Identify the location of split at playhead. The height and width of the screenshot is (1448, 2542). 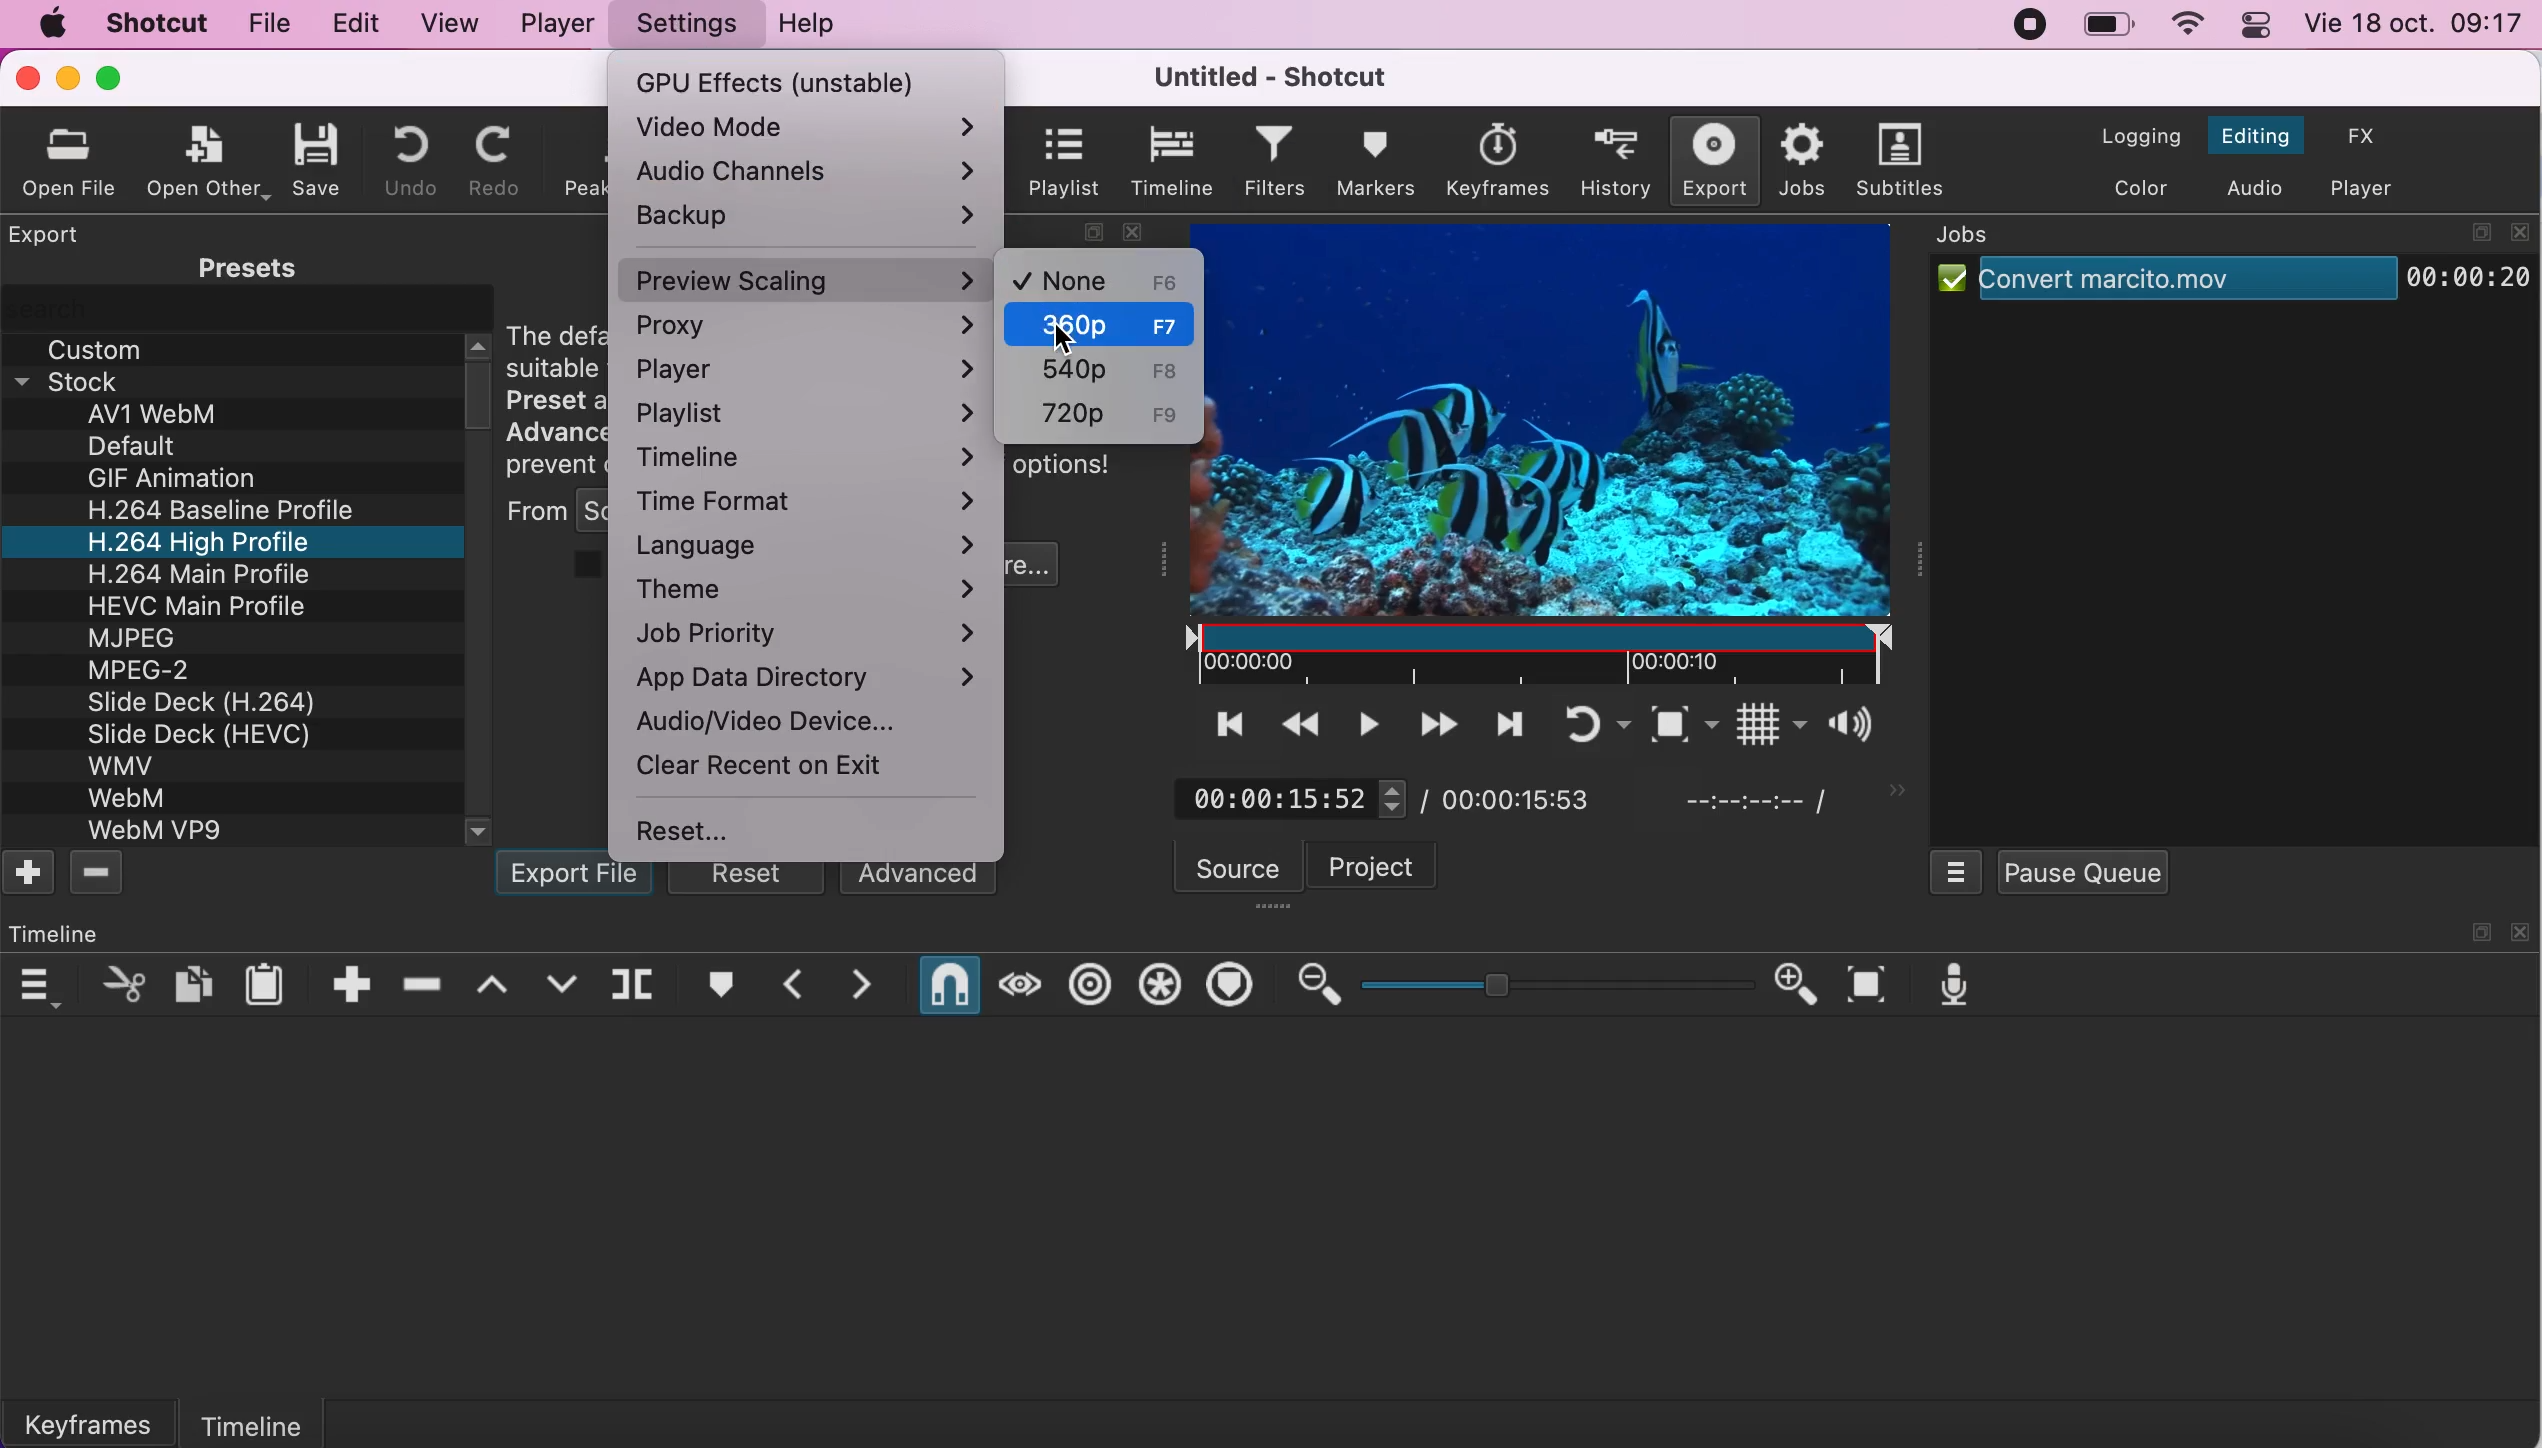
(639, 988).